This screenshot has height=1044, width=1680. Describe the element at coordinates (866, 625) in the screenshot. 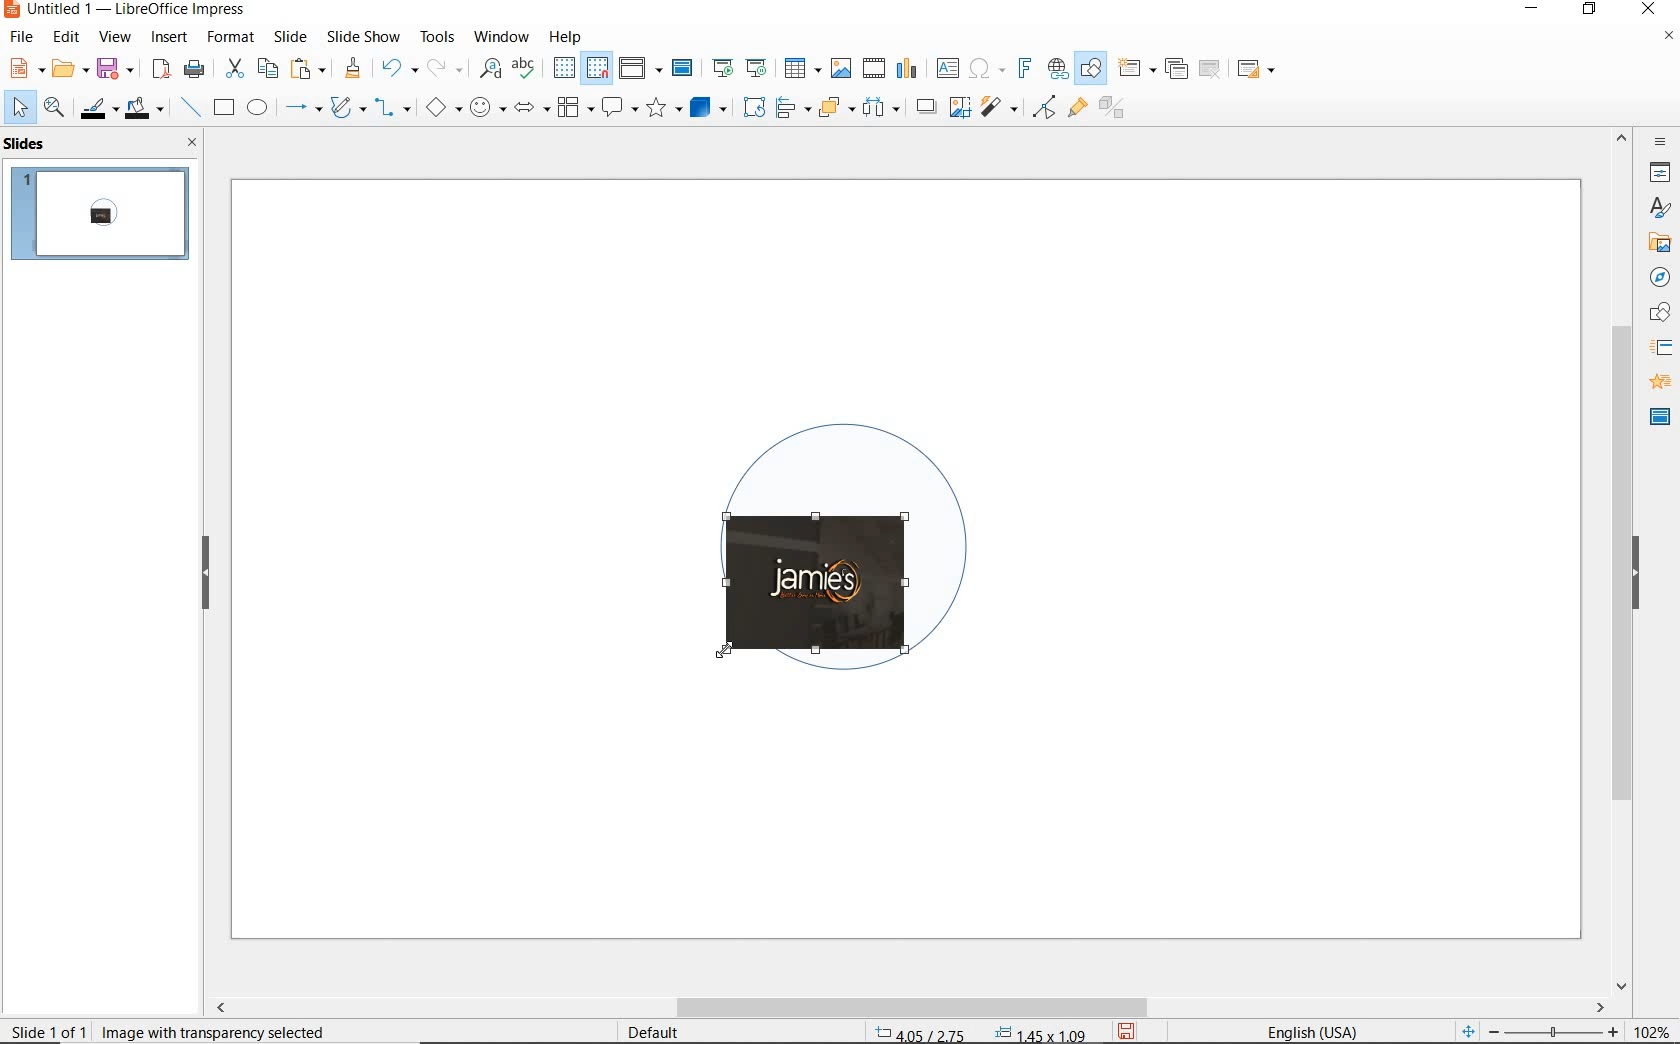

I see `image cropping` at that location.